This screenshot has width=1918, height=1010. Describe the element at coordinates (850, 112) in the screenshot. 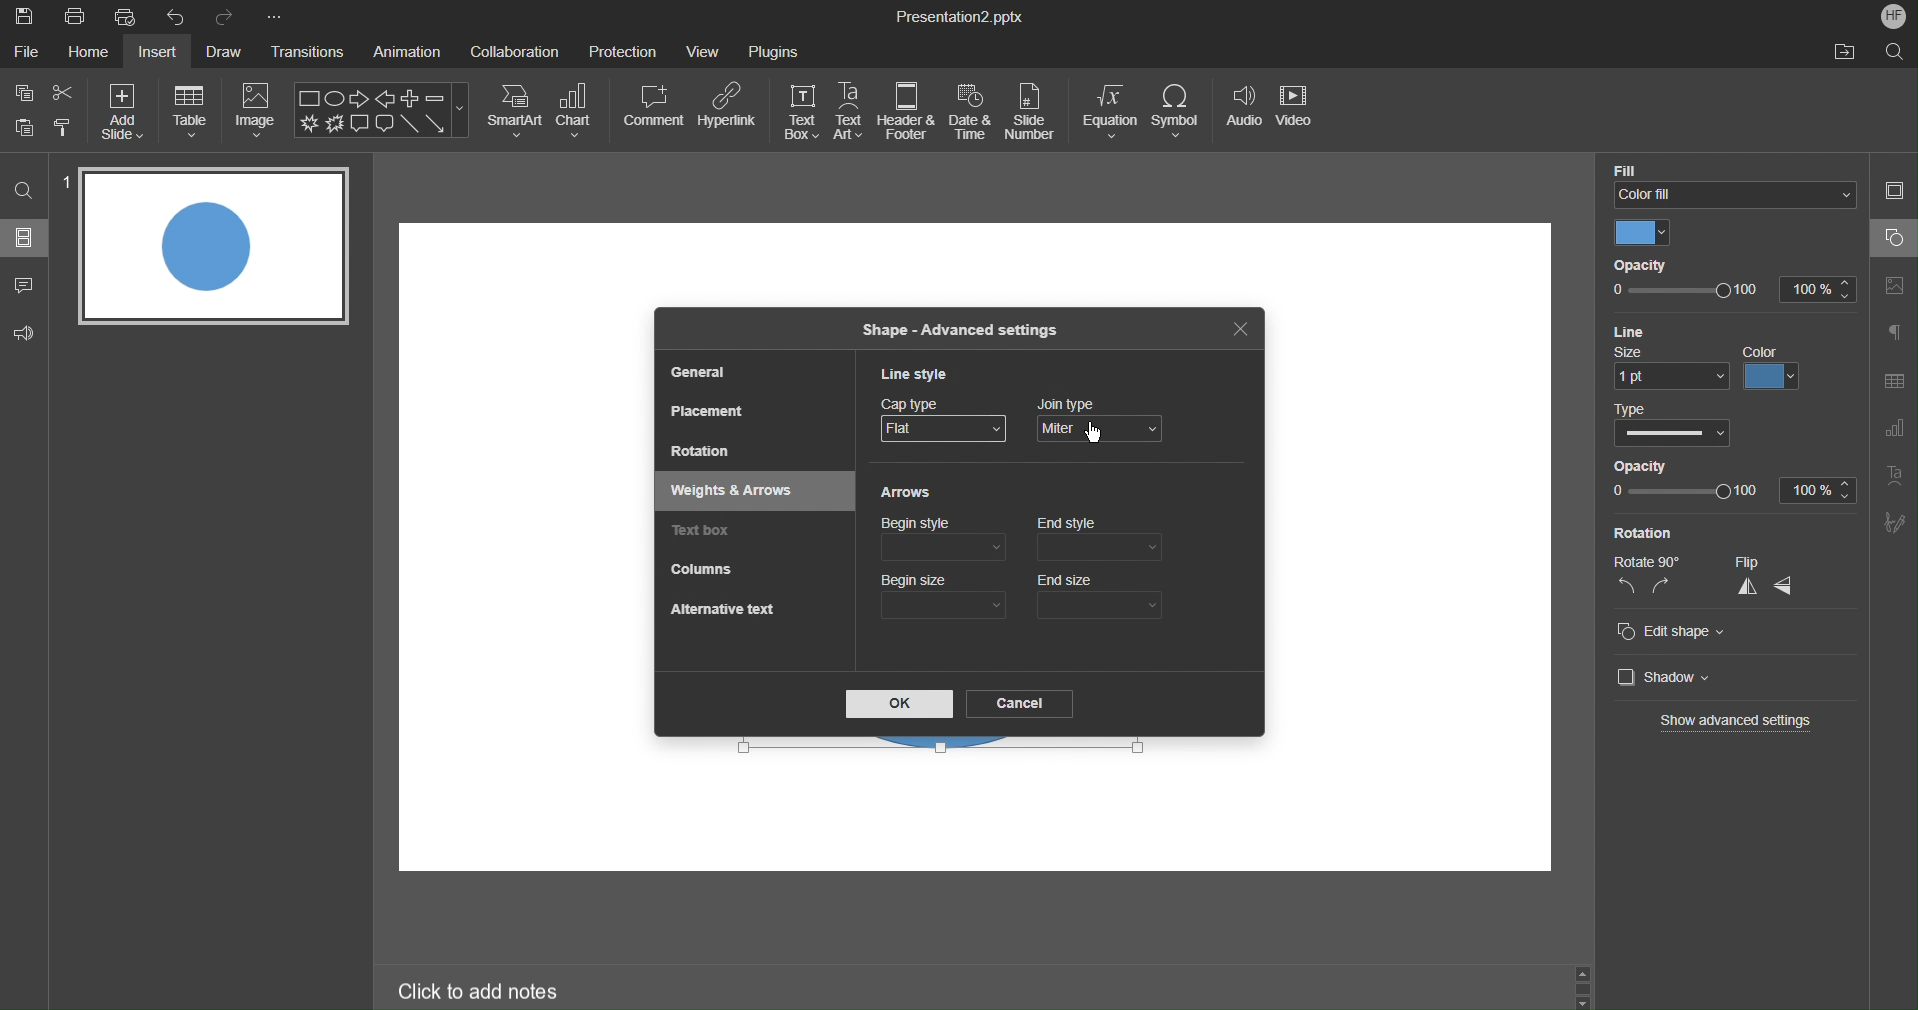

I see `Text Art` at that location.